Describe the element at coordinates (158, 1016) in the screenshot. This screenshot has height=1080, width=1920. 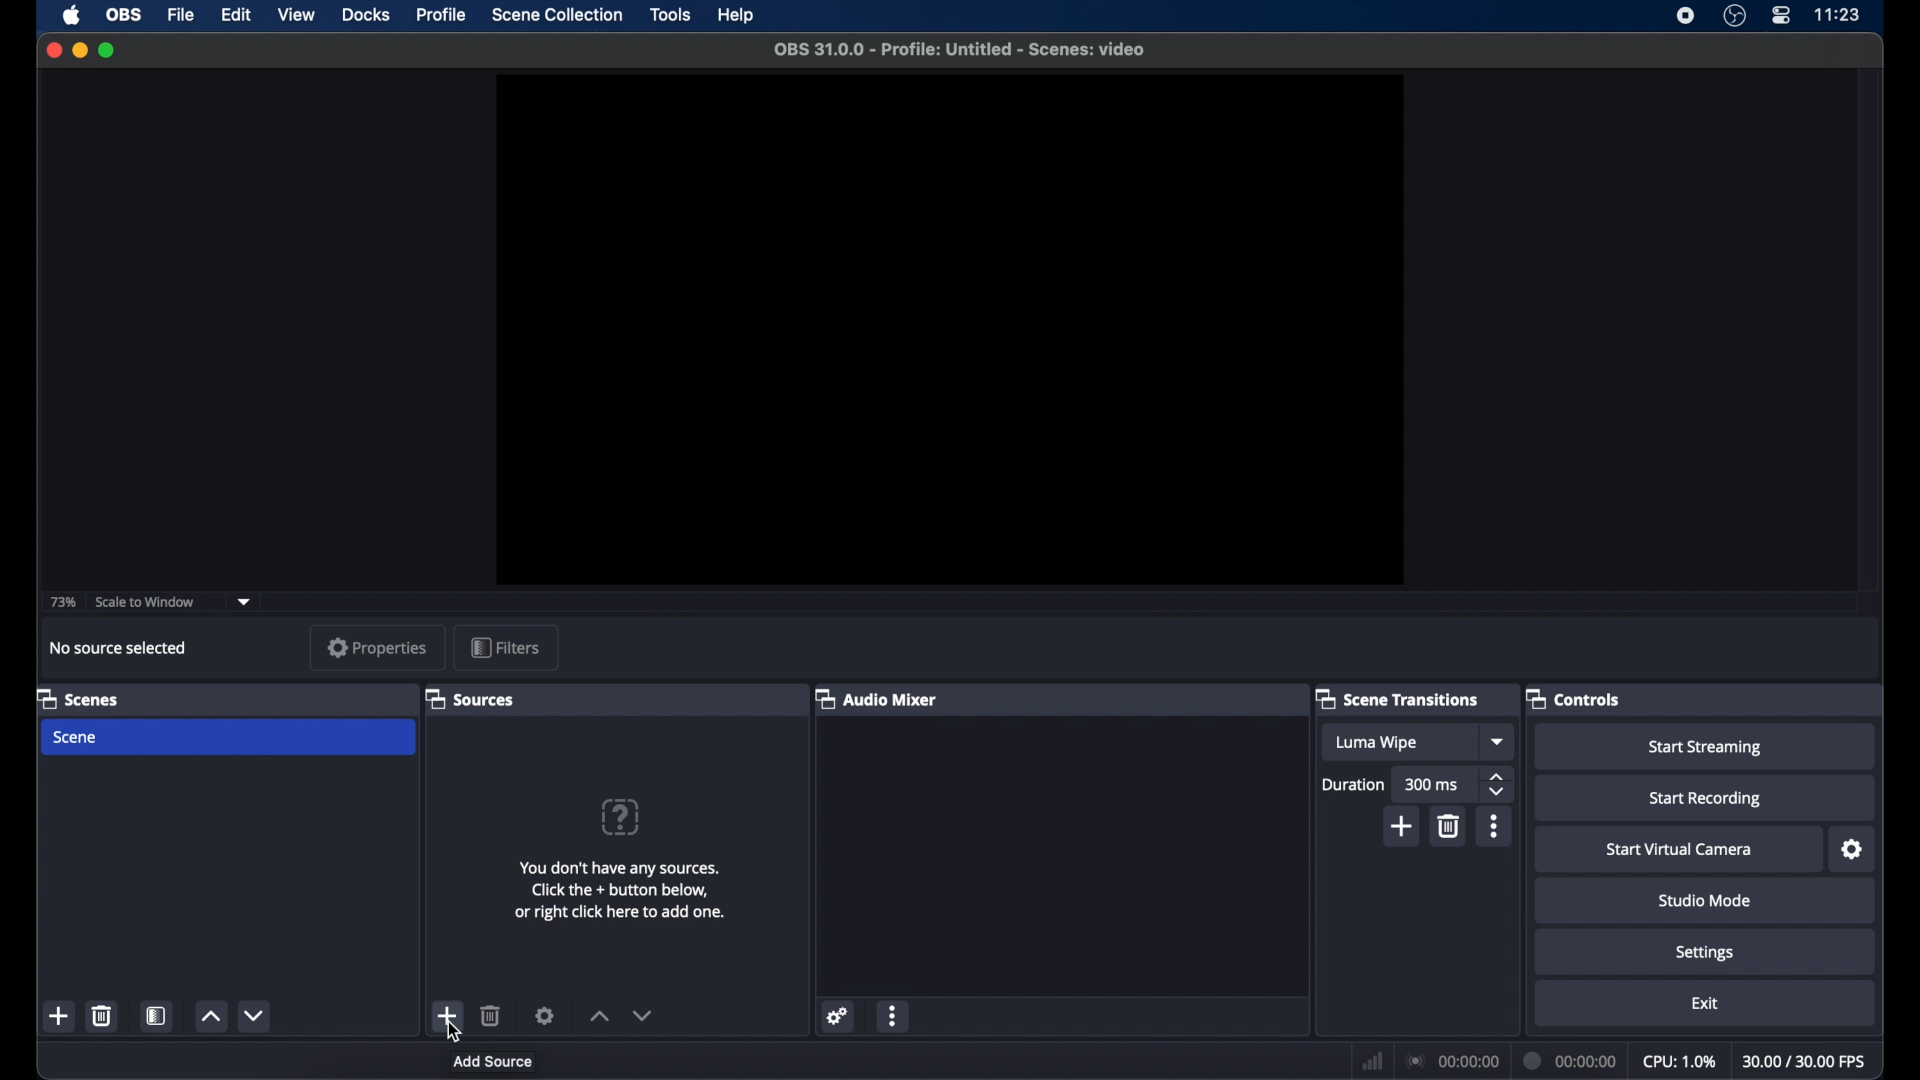
I see `scene filters` at that location.